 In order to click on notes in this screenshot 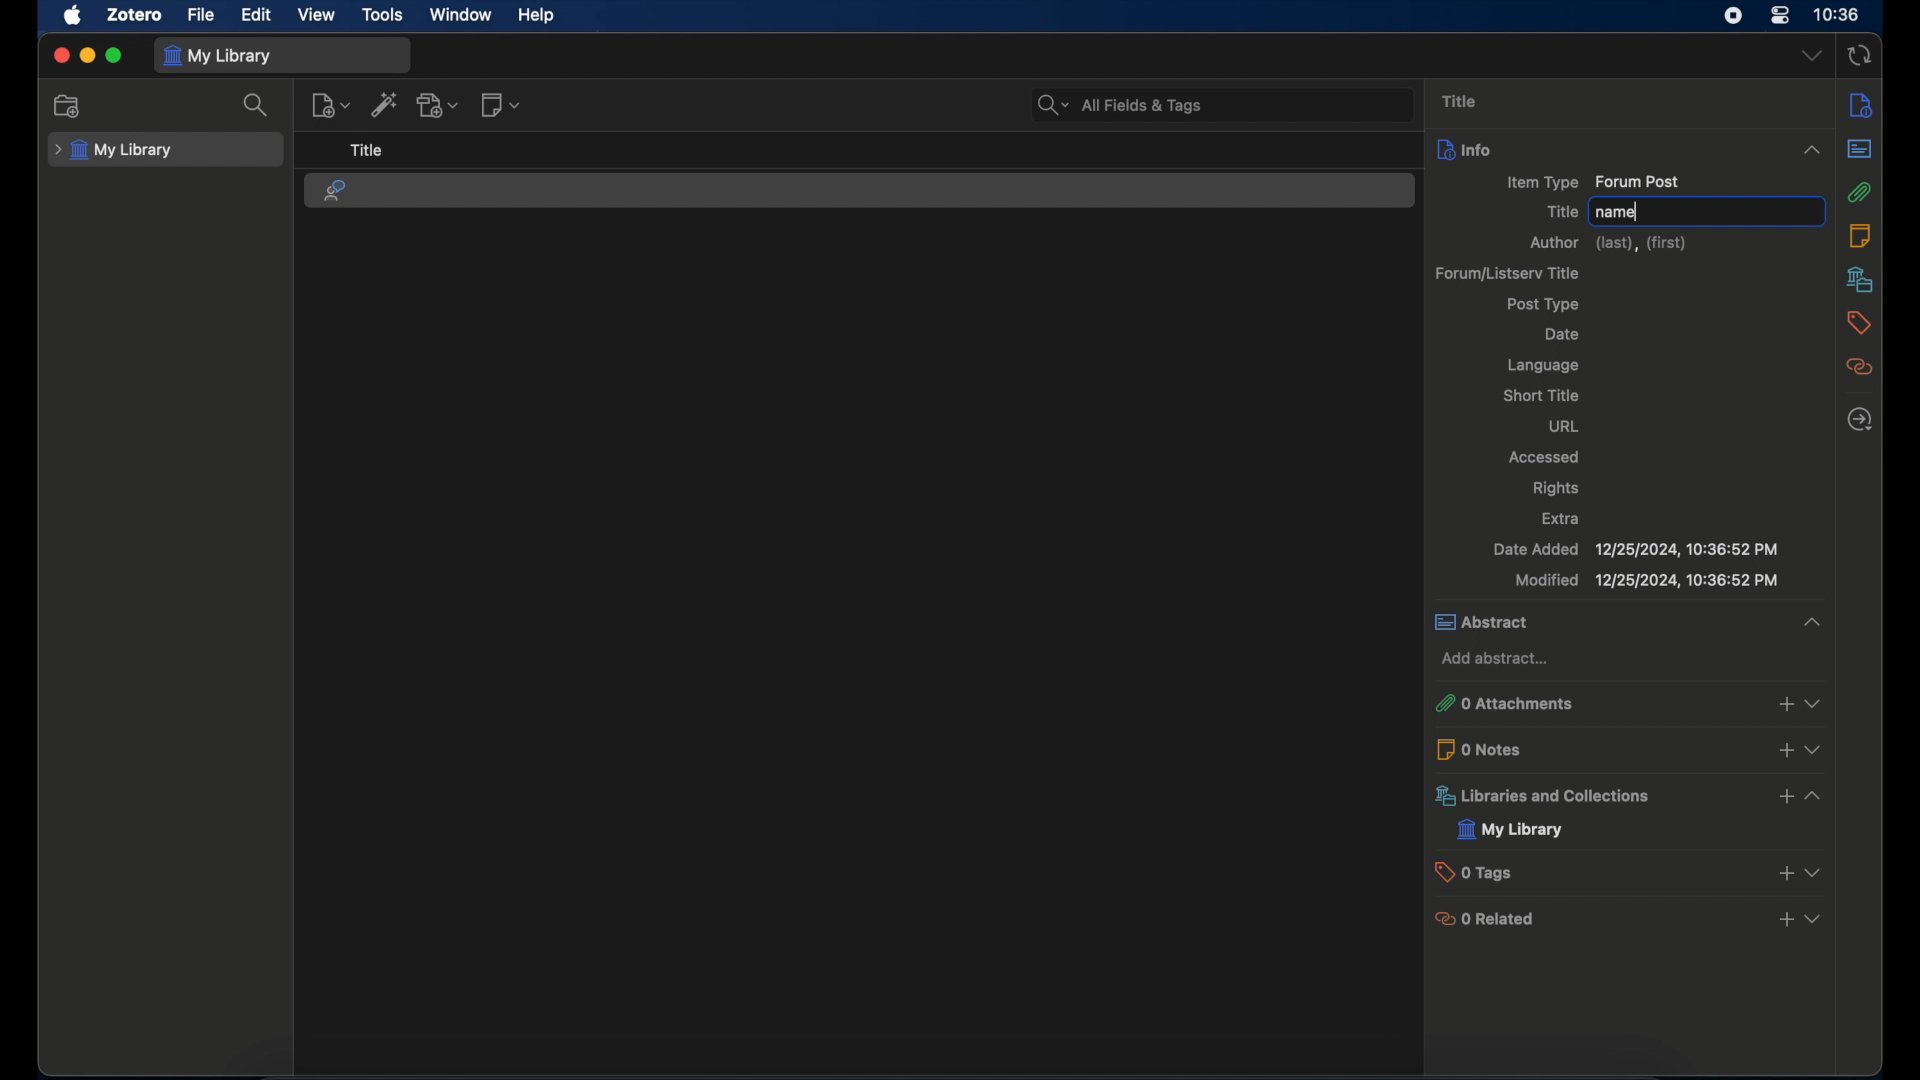, I will do `click(1859, 235)`.